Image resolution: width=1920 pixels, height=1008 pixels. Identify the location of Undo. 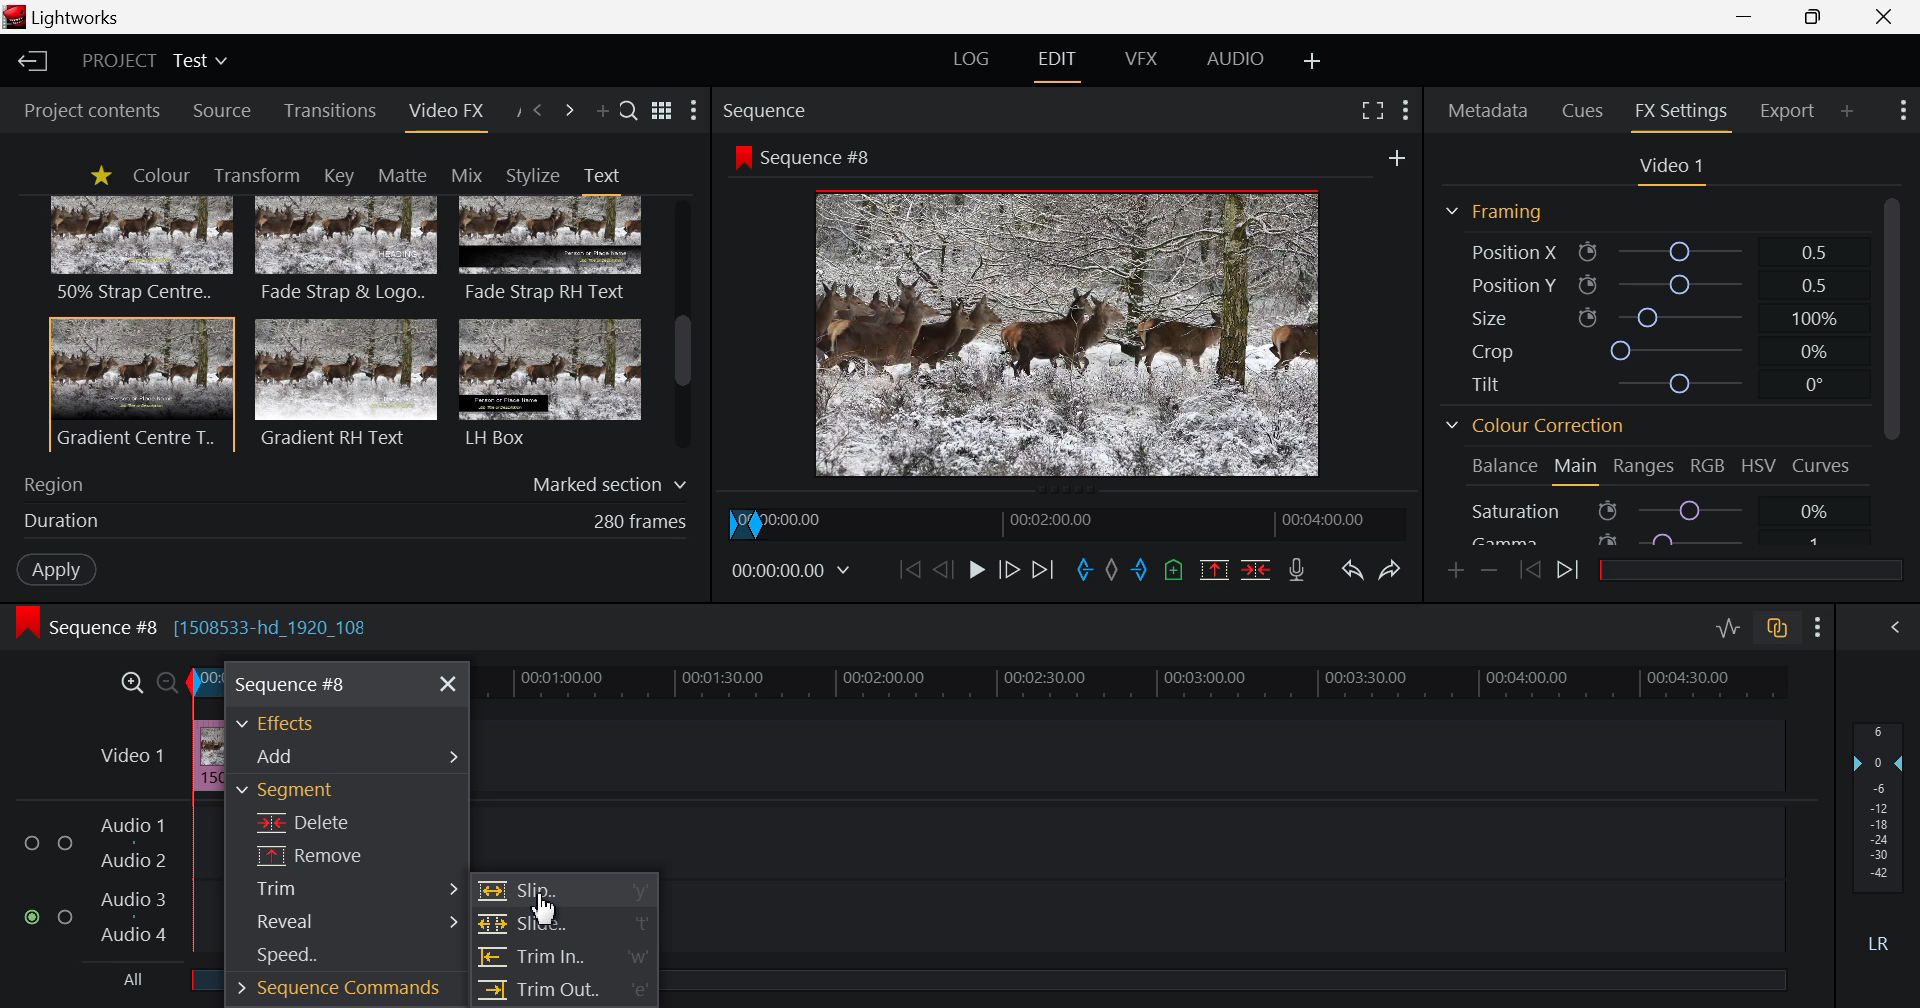
(1352, 570).